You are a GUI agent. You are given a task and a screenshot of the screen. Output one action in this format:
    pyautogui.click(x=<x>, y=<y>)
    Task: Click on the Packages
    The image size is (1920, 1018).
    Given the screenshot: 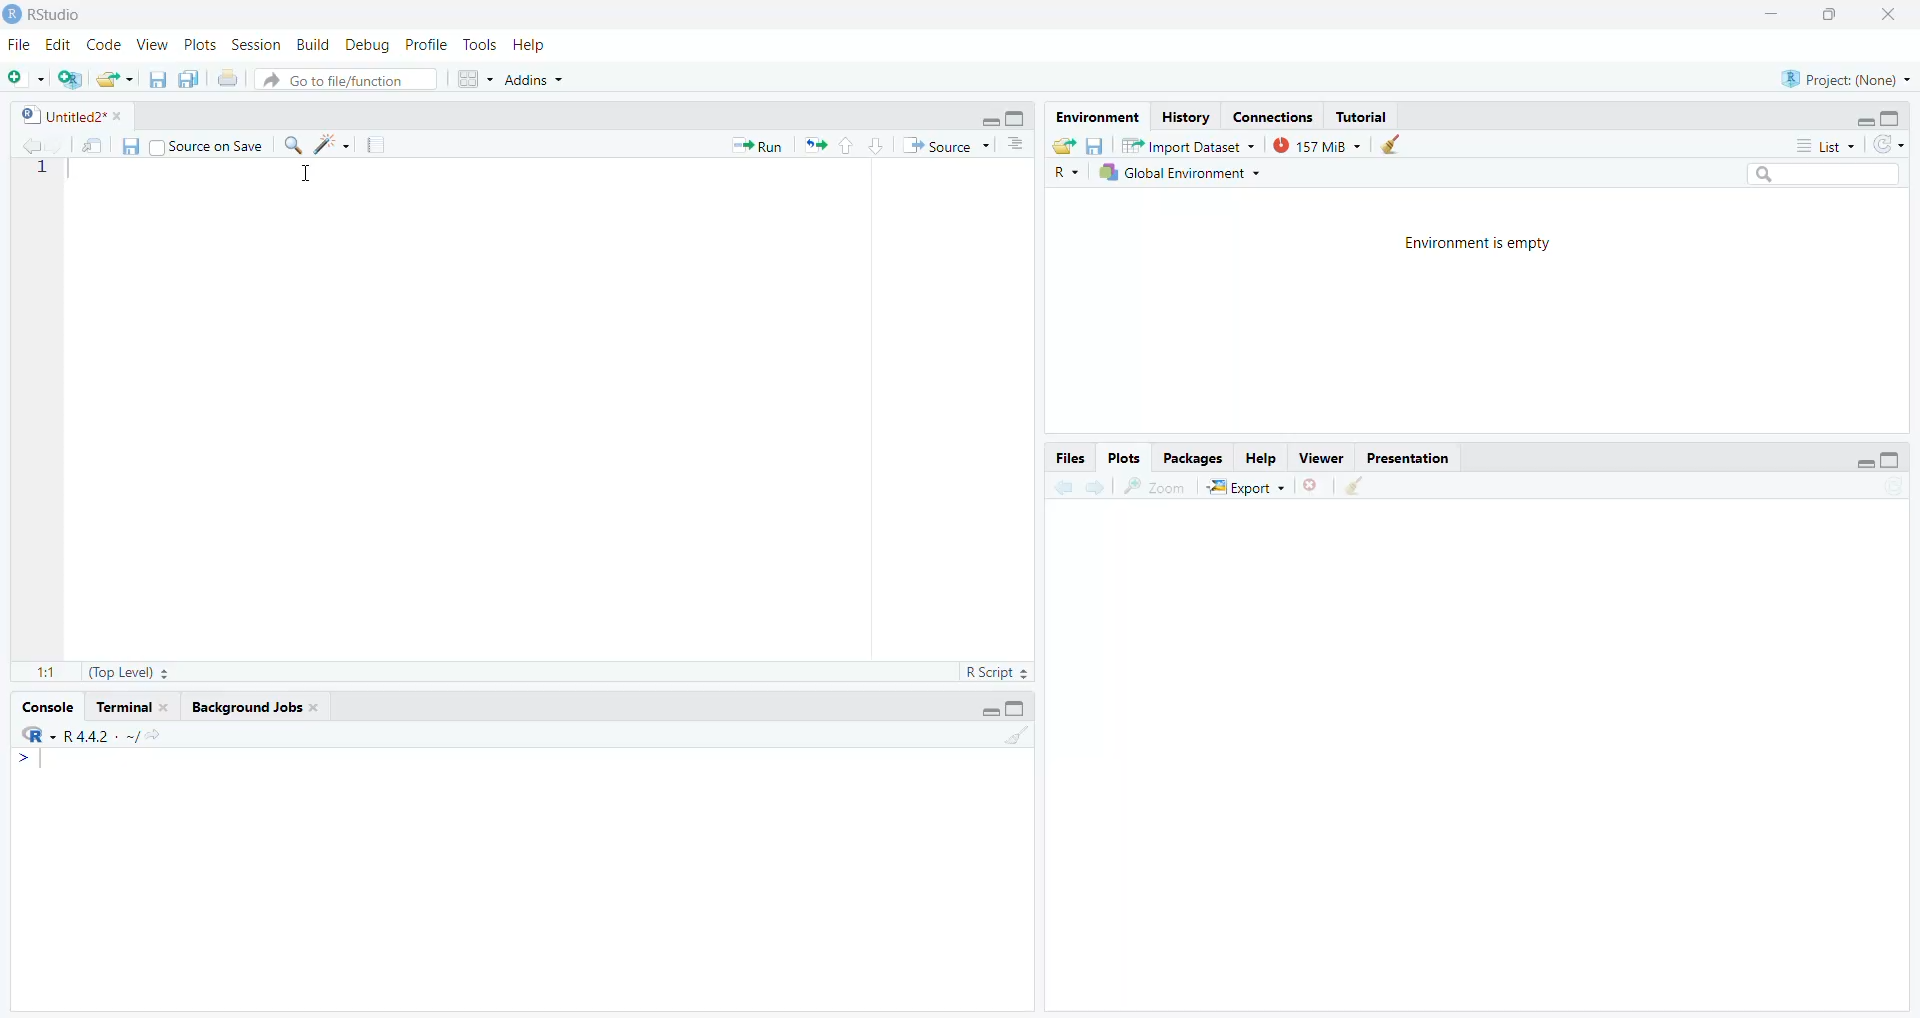 What is the action you would take?
    pyautogui.click(x=1196, y=458)
    